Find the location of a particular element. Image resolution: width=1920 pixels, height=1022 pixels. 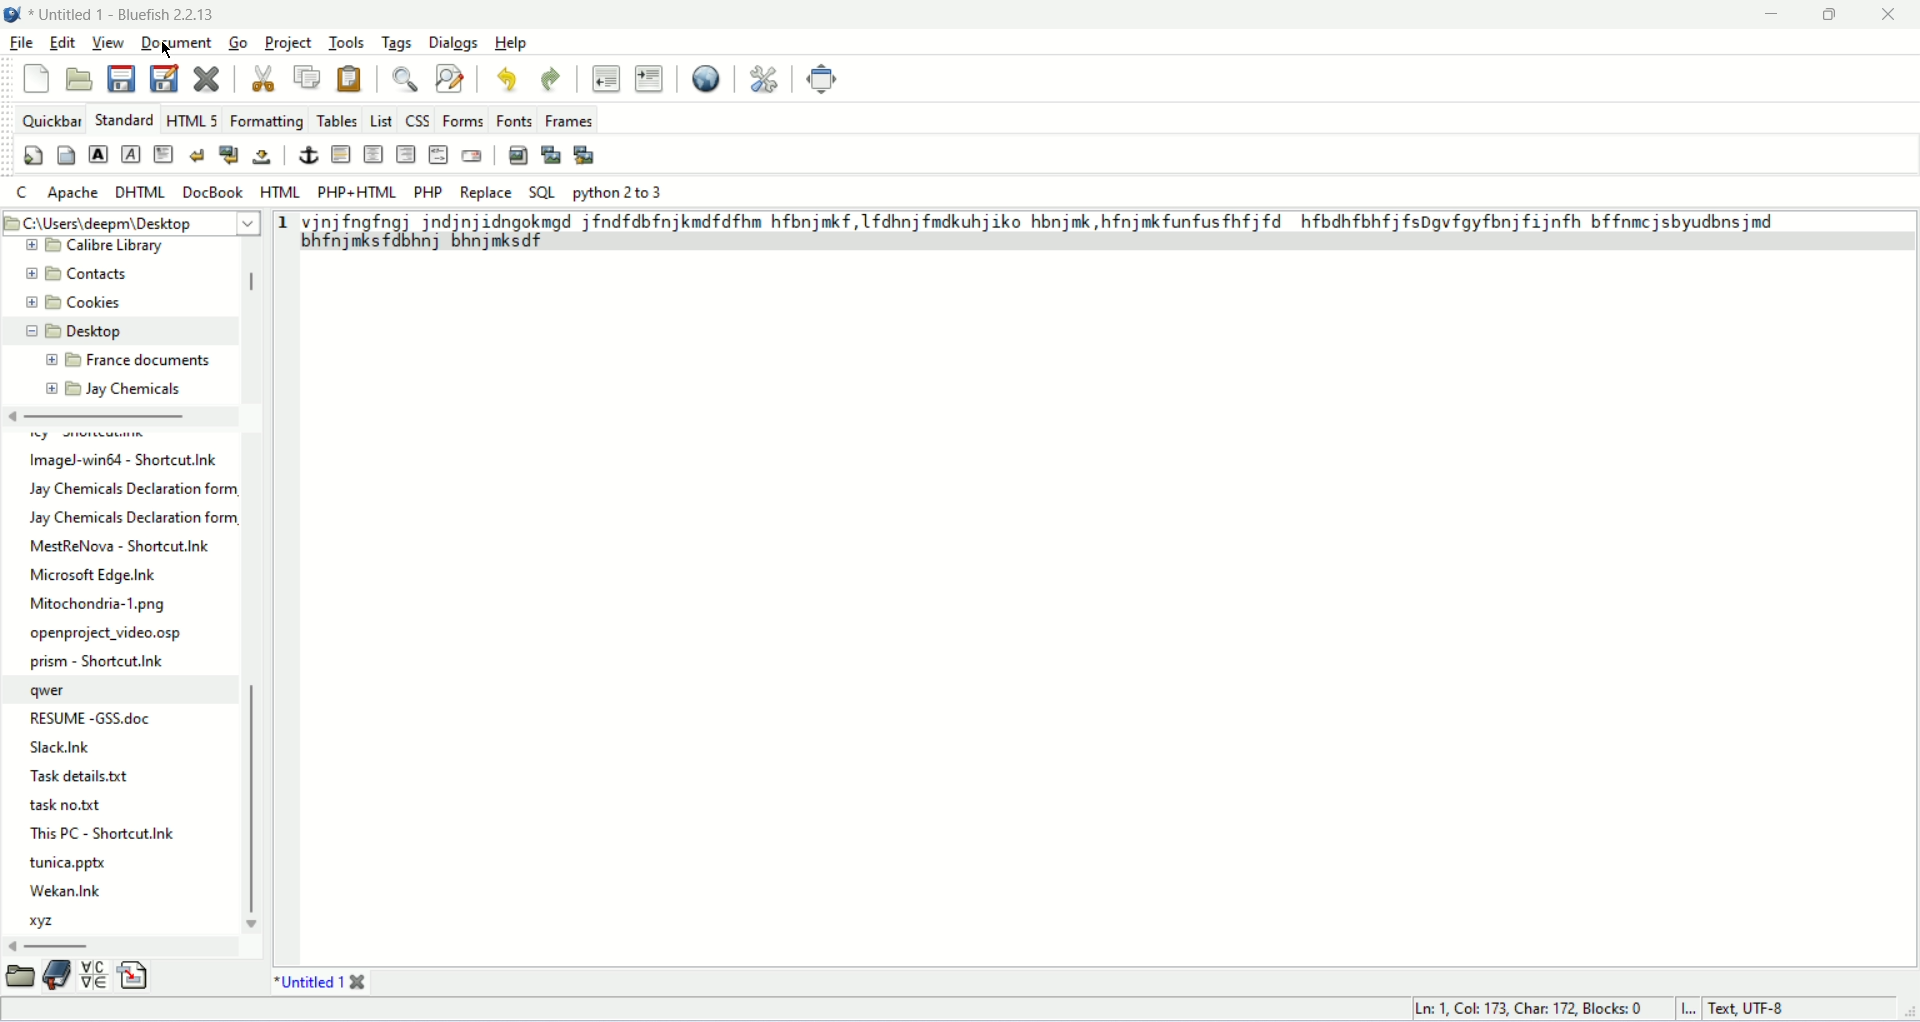

close is located at coordinates (364, 976).